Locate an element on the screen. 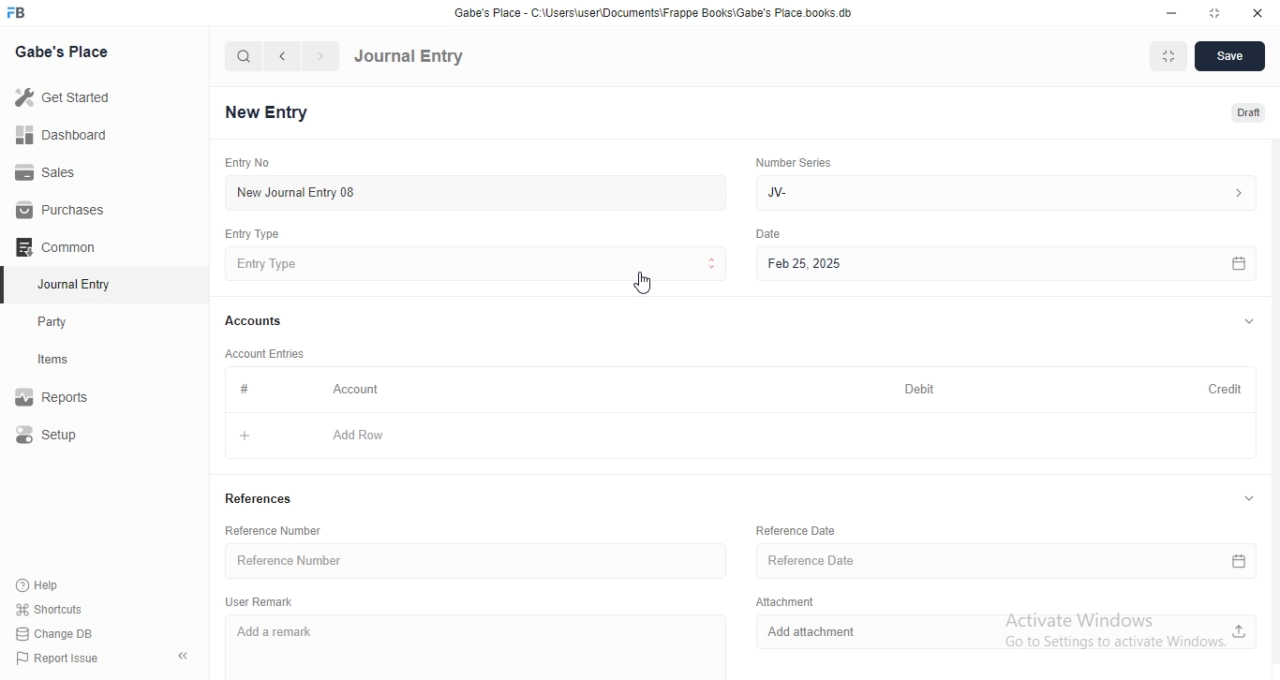  navigate backward is located at coordinates (285, 56).